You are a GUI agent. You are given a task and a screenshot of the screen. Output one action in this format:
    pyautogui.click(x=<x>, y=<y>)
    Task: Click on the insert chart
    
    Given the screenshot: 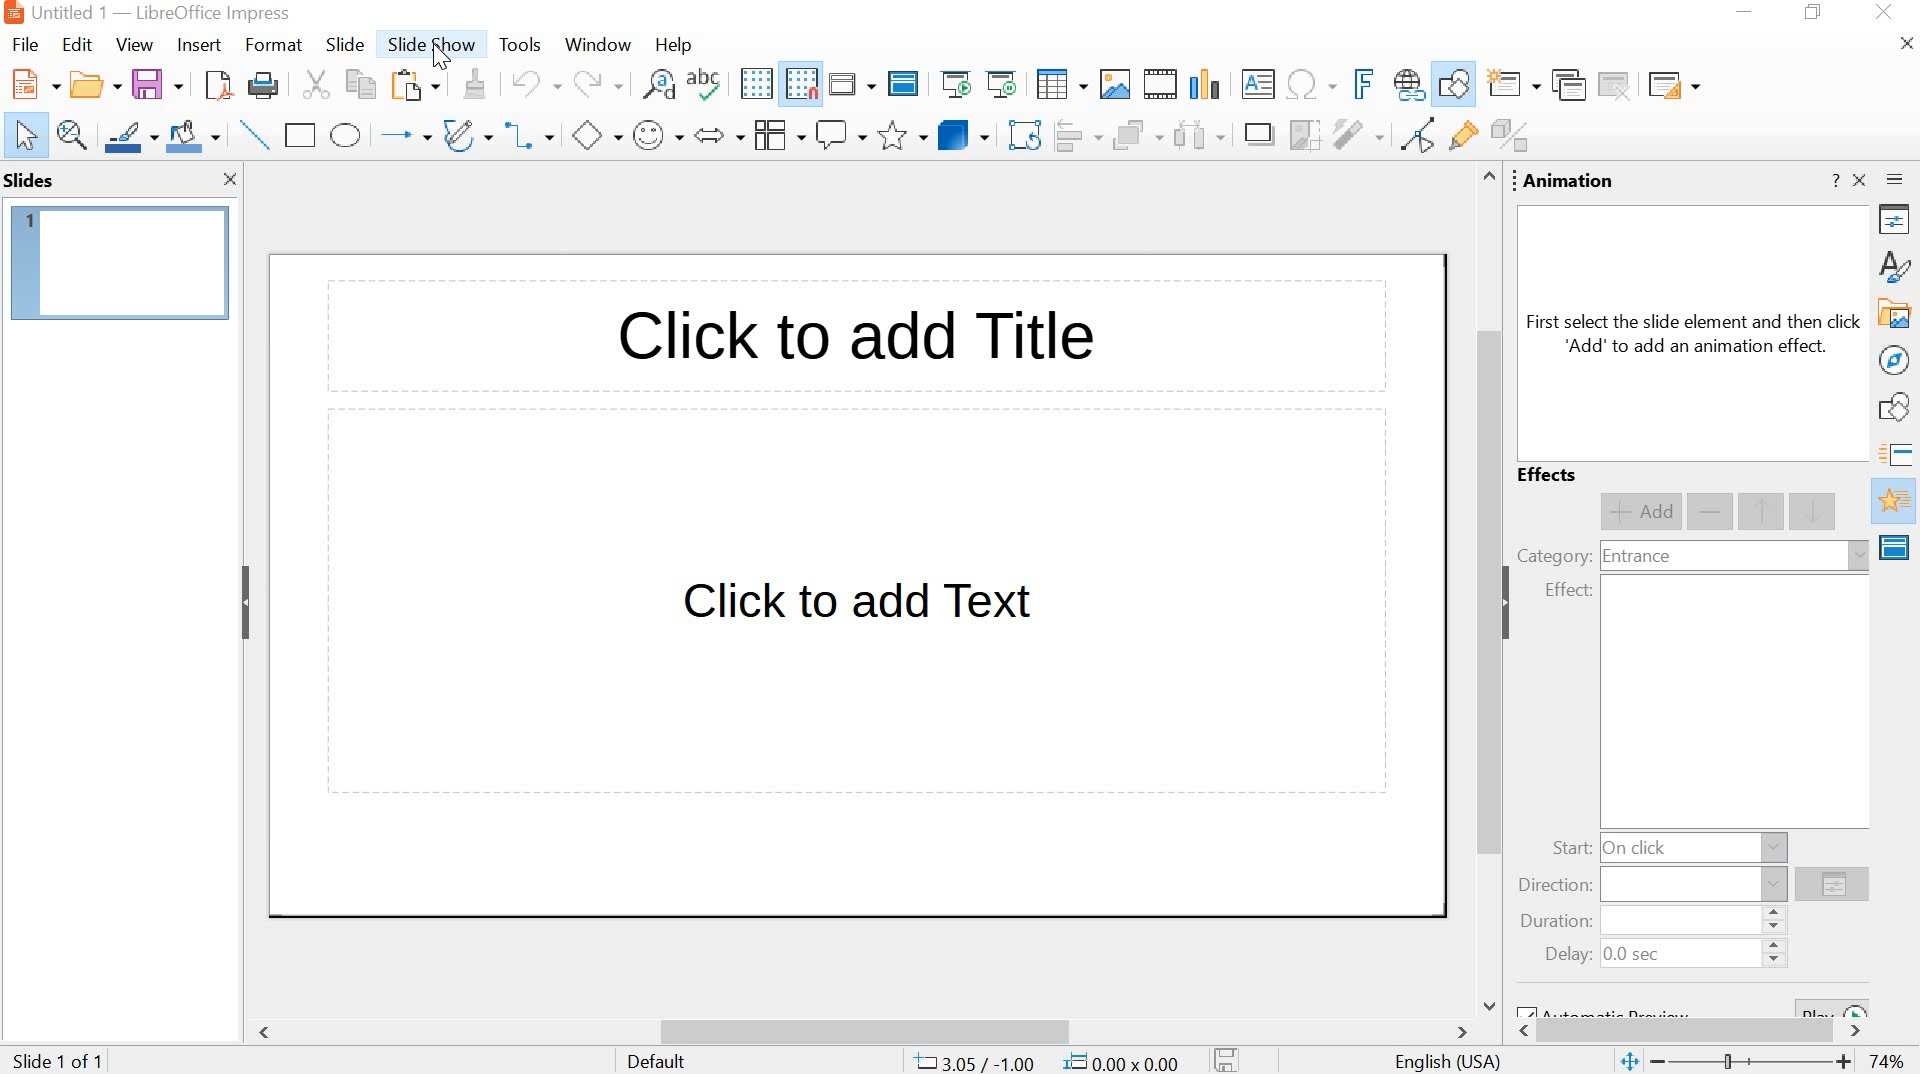 What is the action you would take?
    pyautogui.click(x=1209, y=83)
    